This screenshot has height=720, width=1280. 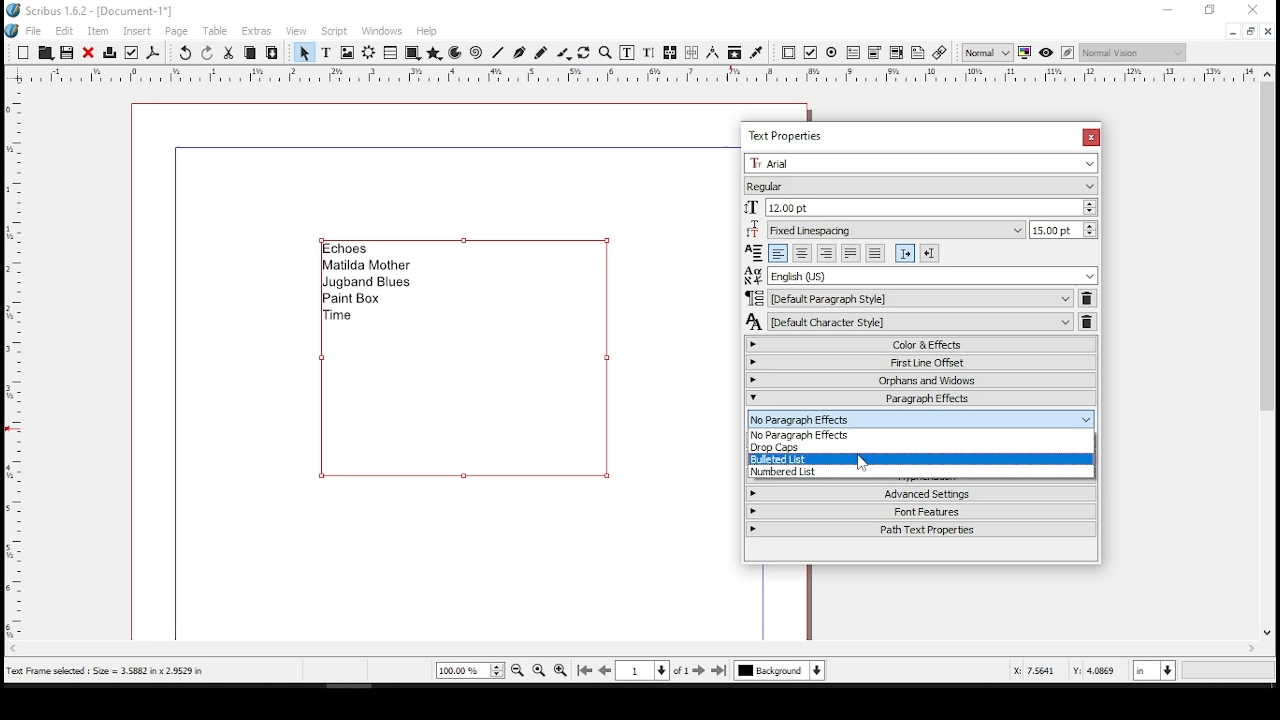 I want to click on rotate item, so click(x=585, y=52).